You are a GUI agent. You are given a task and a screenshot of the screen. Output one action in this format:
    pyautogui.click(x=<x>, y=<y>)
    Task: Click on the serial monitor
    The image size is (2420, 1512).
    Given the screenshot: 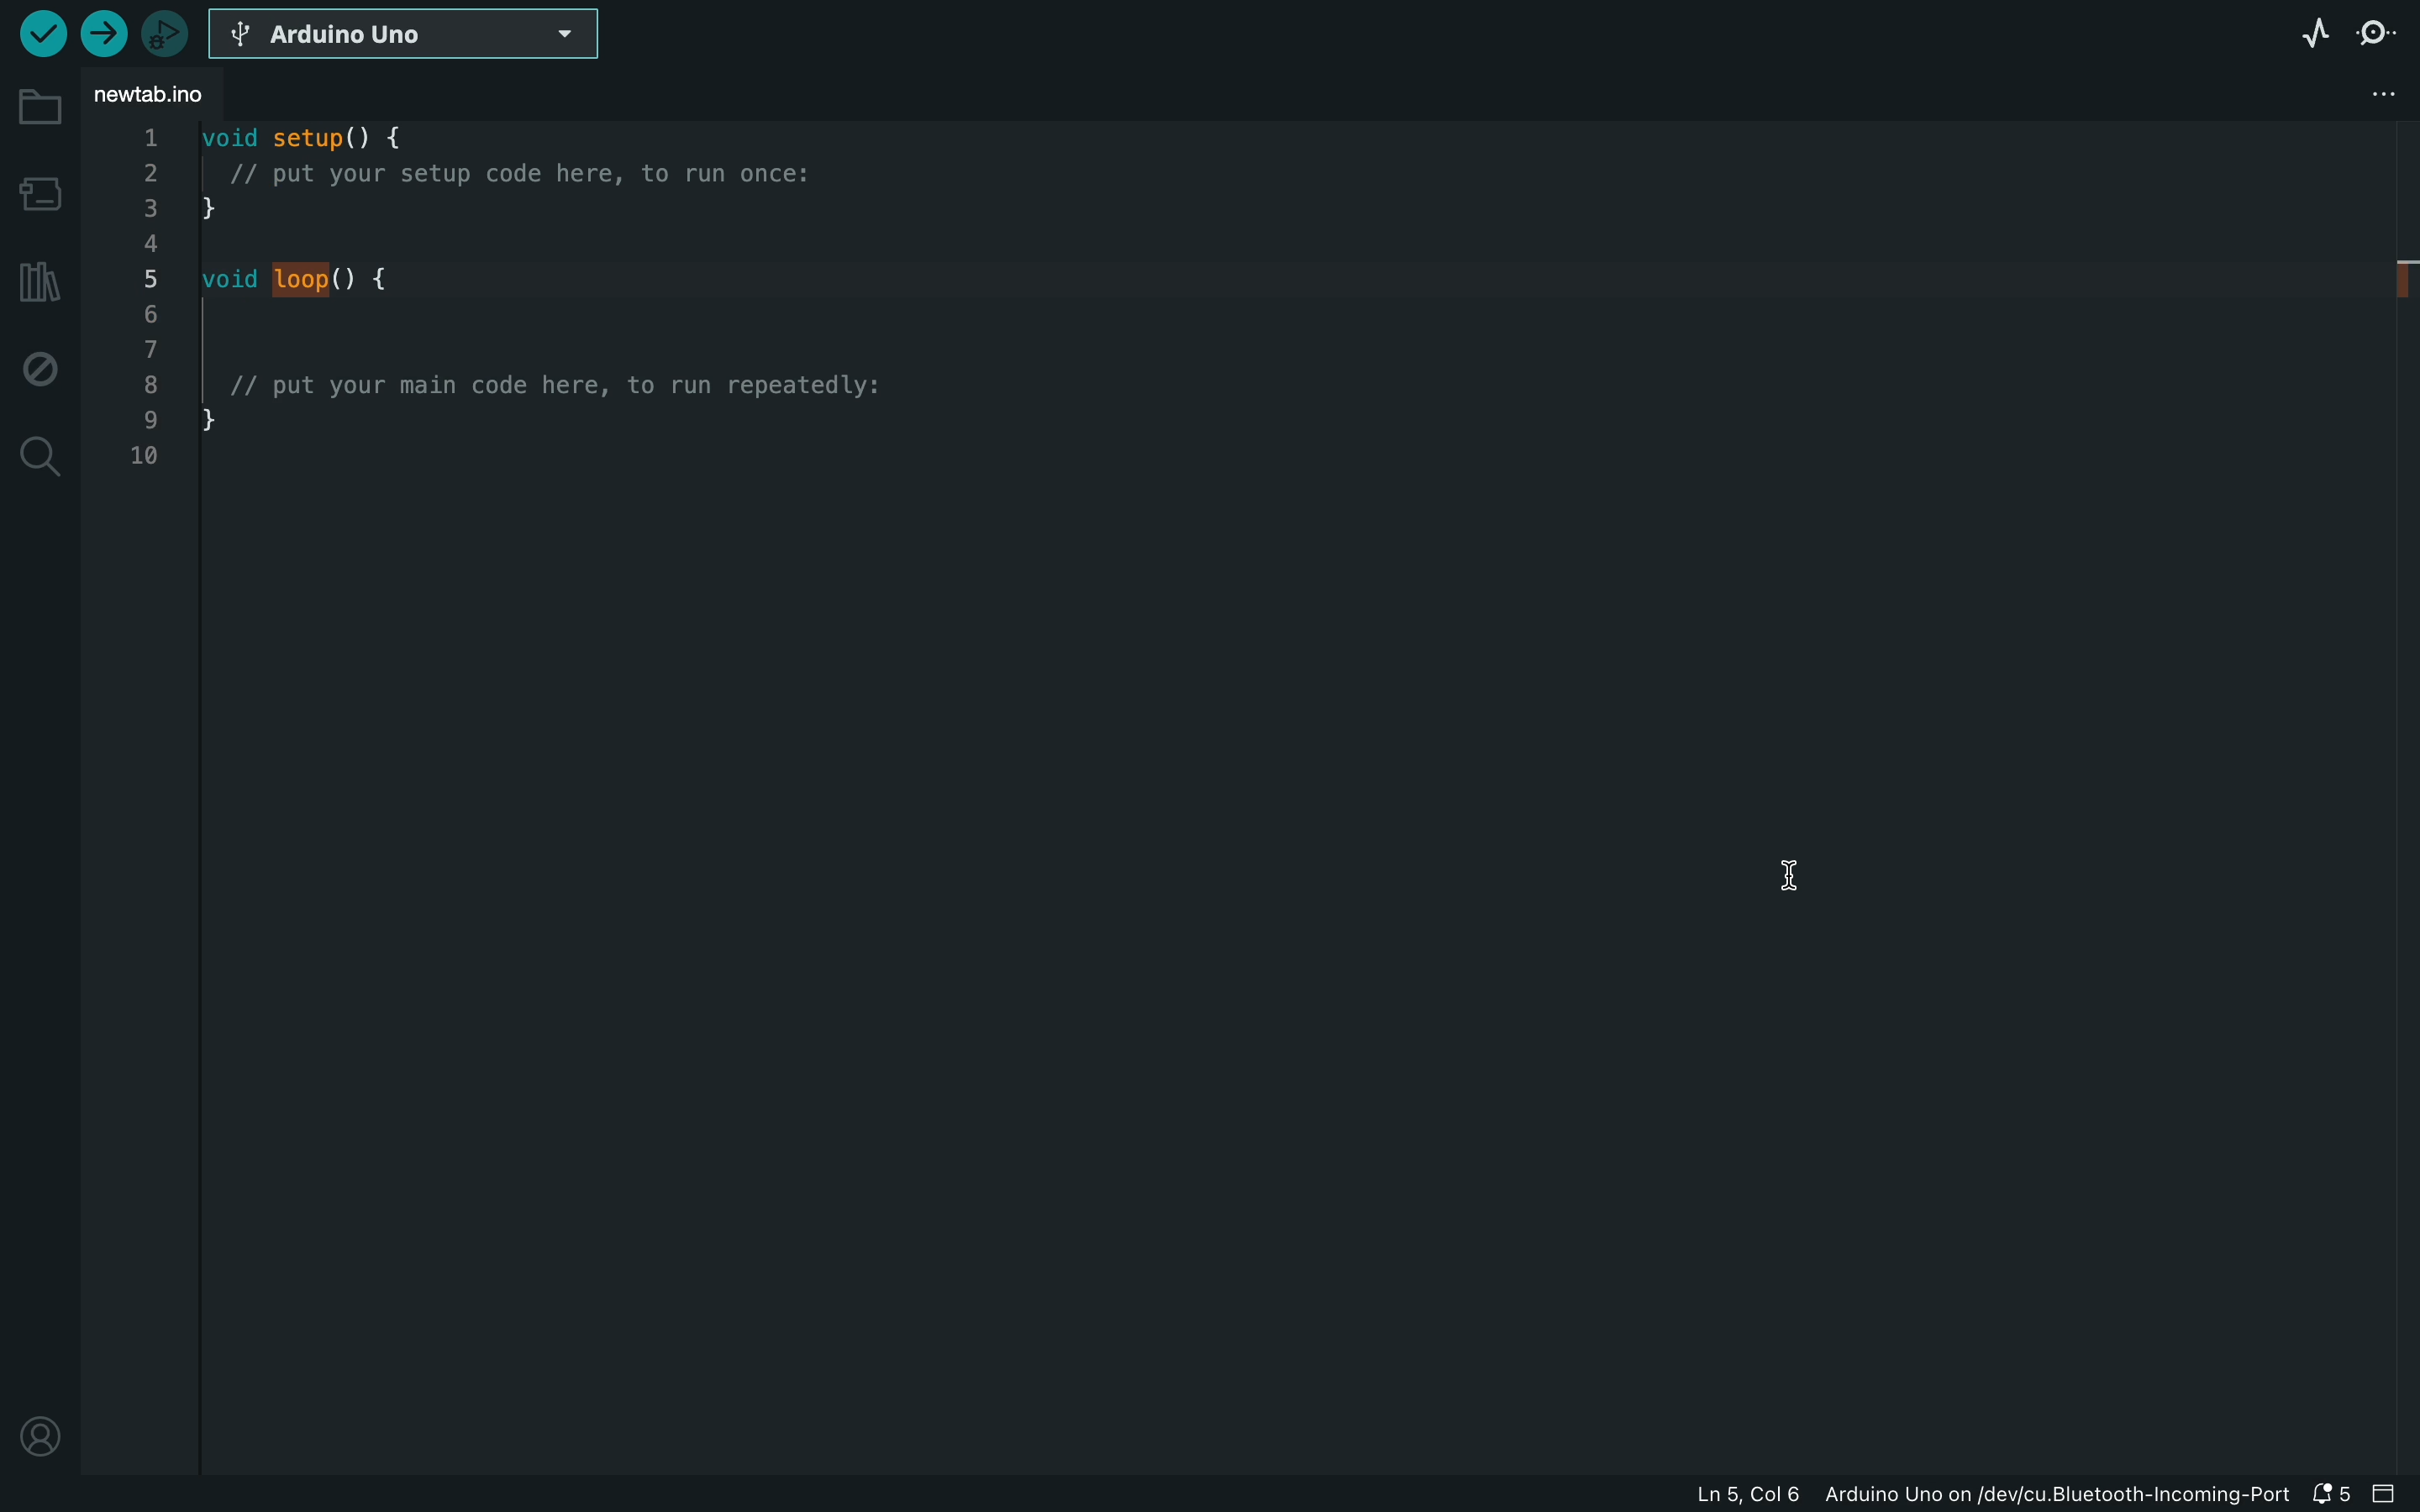 What is the action you would take?
    pyautogui.click(x=2376, y=40)
    